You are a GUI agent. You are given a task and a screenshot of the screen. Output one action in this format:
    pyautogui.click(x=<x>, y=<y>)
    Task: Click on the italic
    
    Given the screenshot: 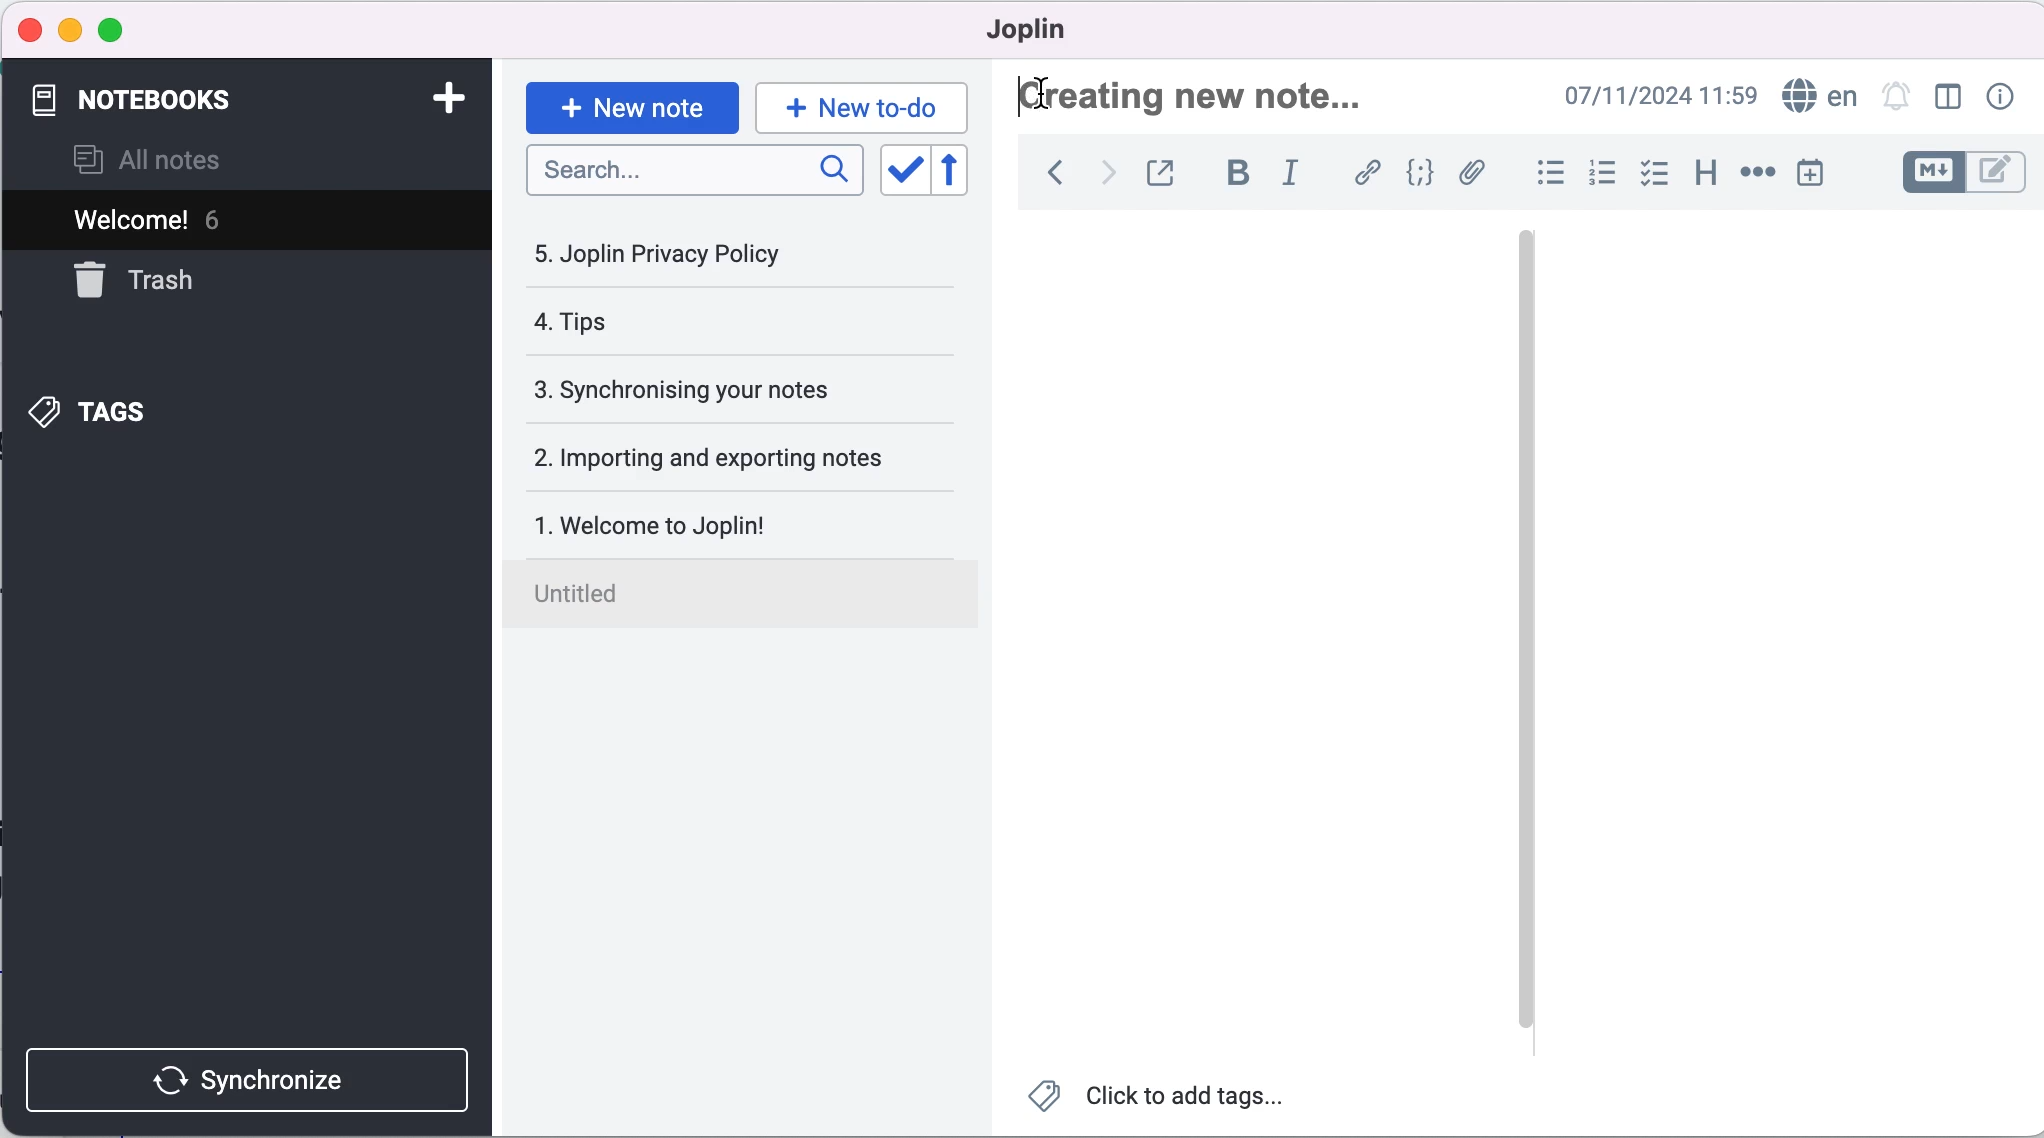 What is the action you would take?
    pyautogui.click(x=1290, y=175)
    